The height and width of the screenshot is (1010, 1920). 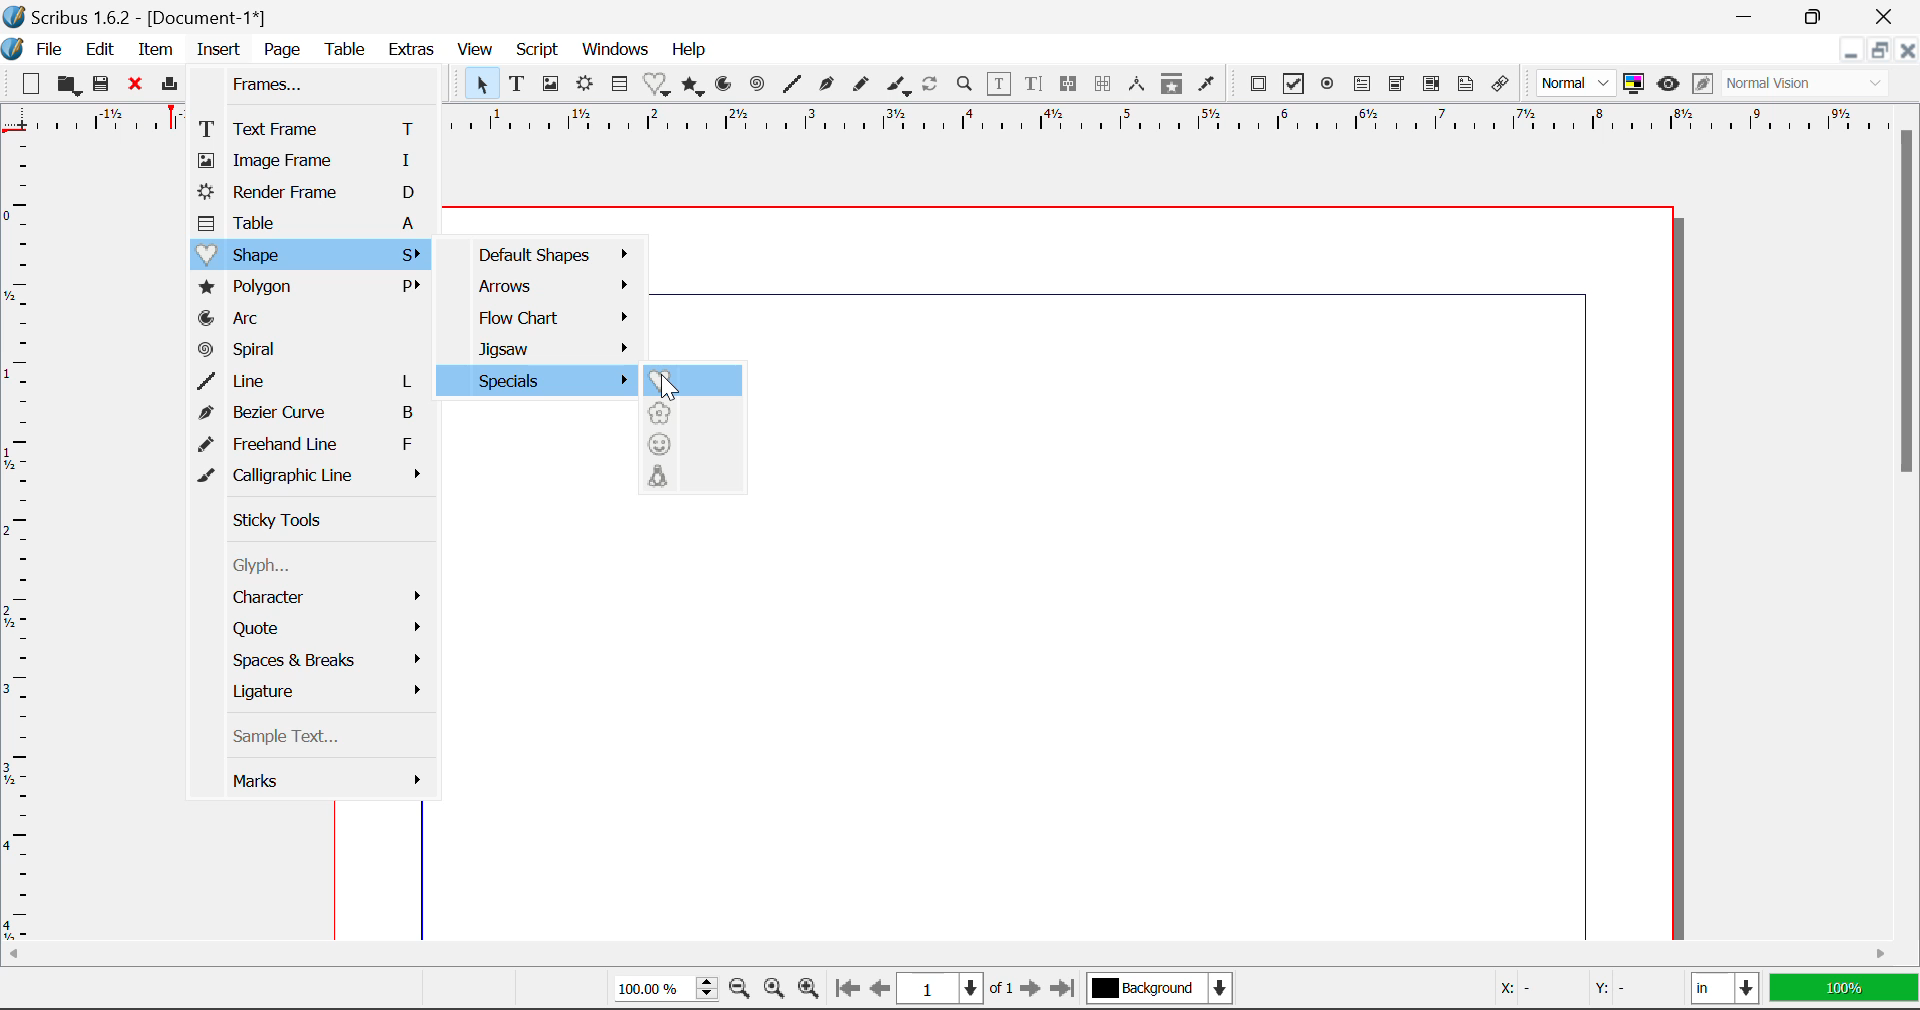 I want to click on Pdf Push Button, so click(x=1259, y=84).